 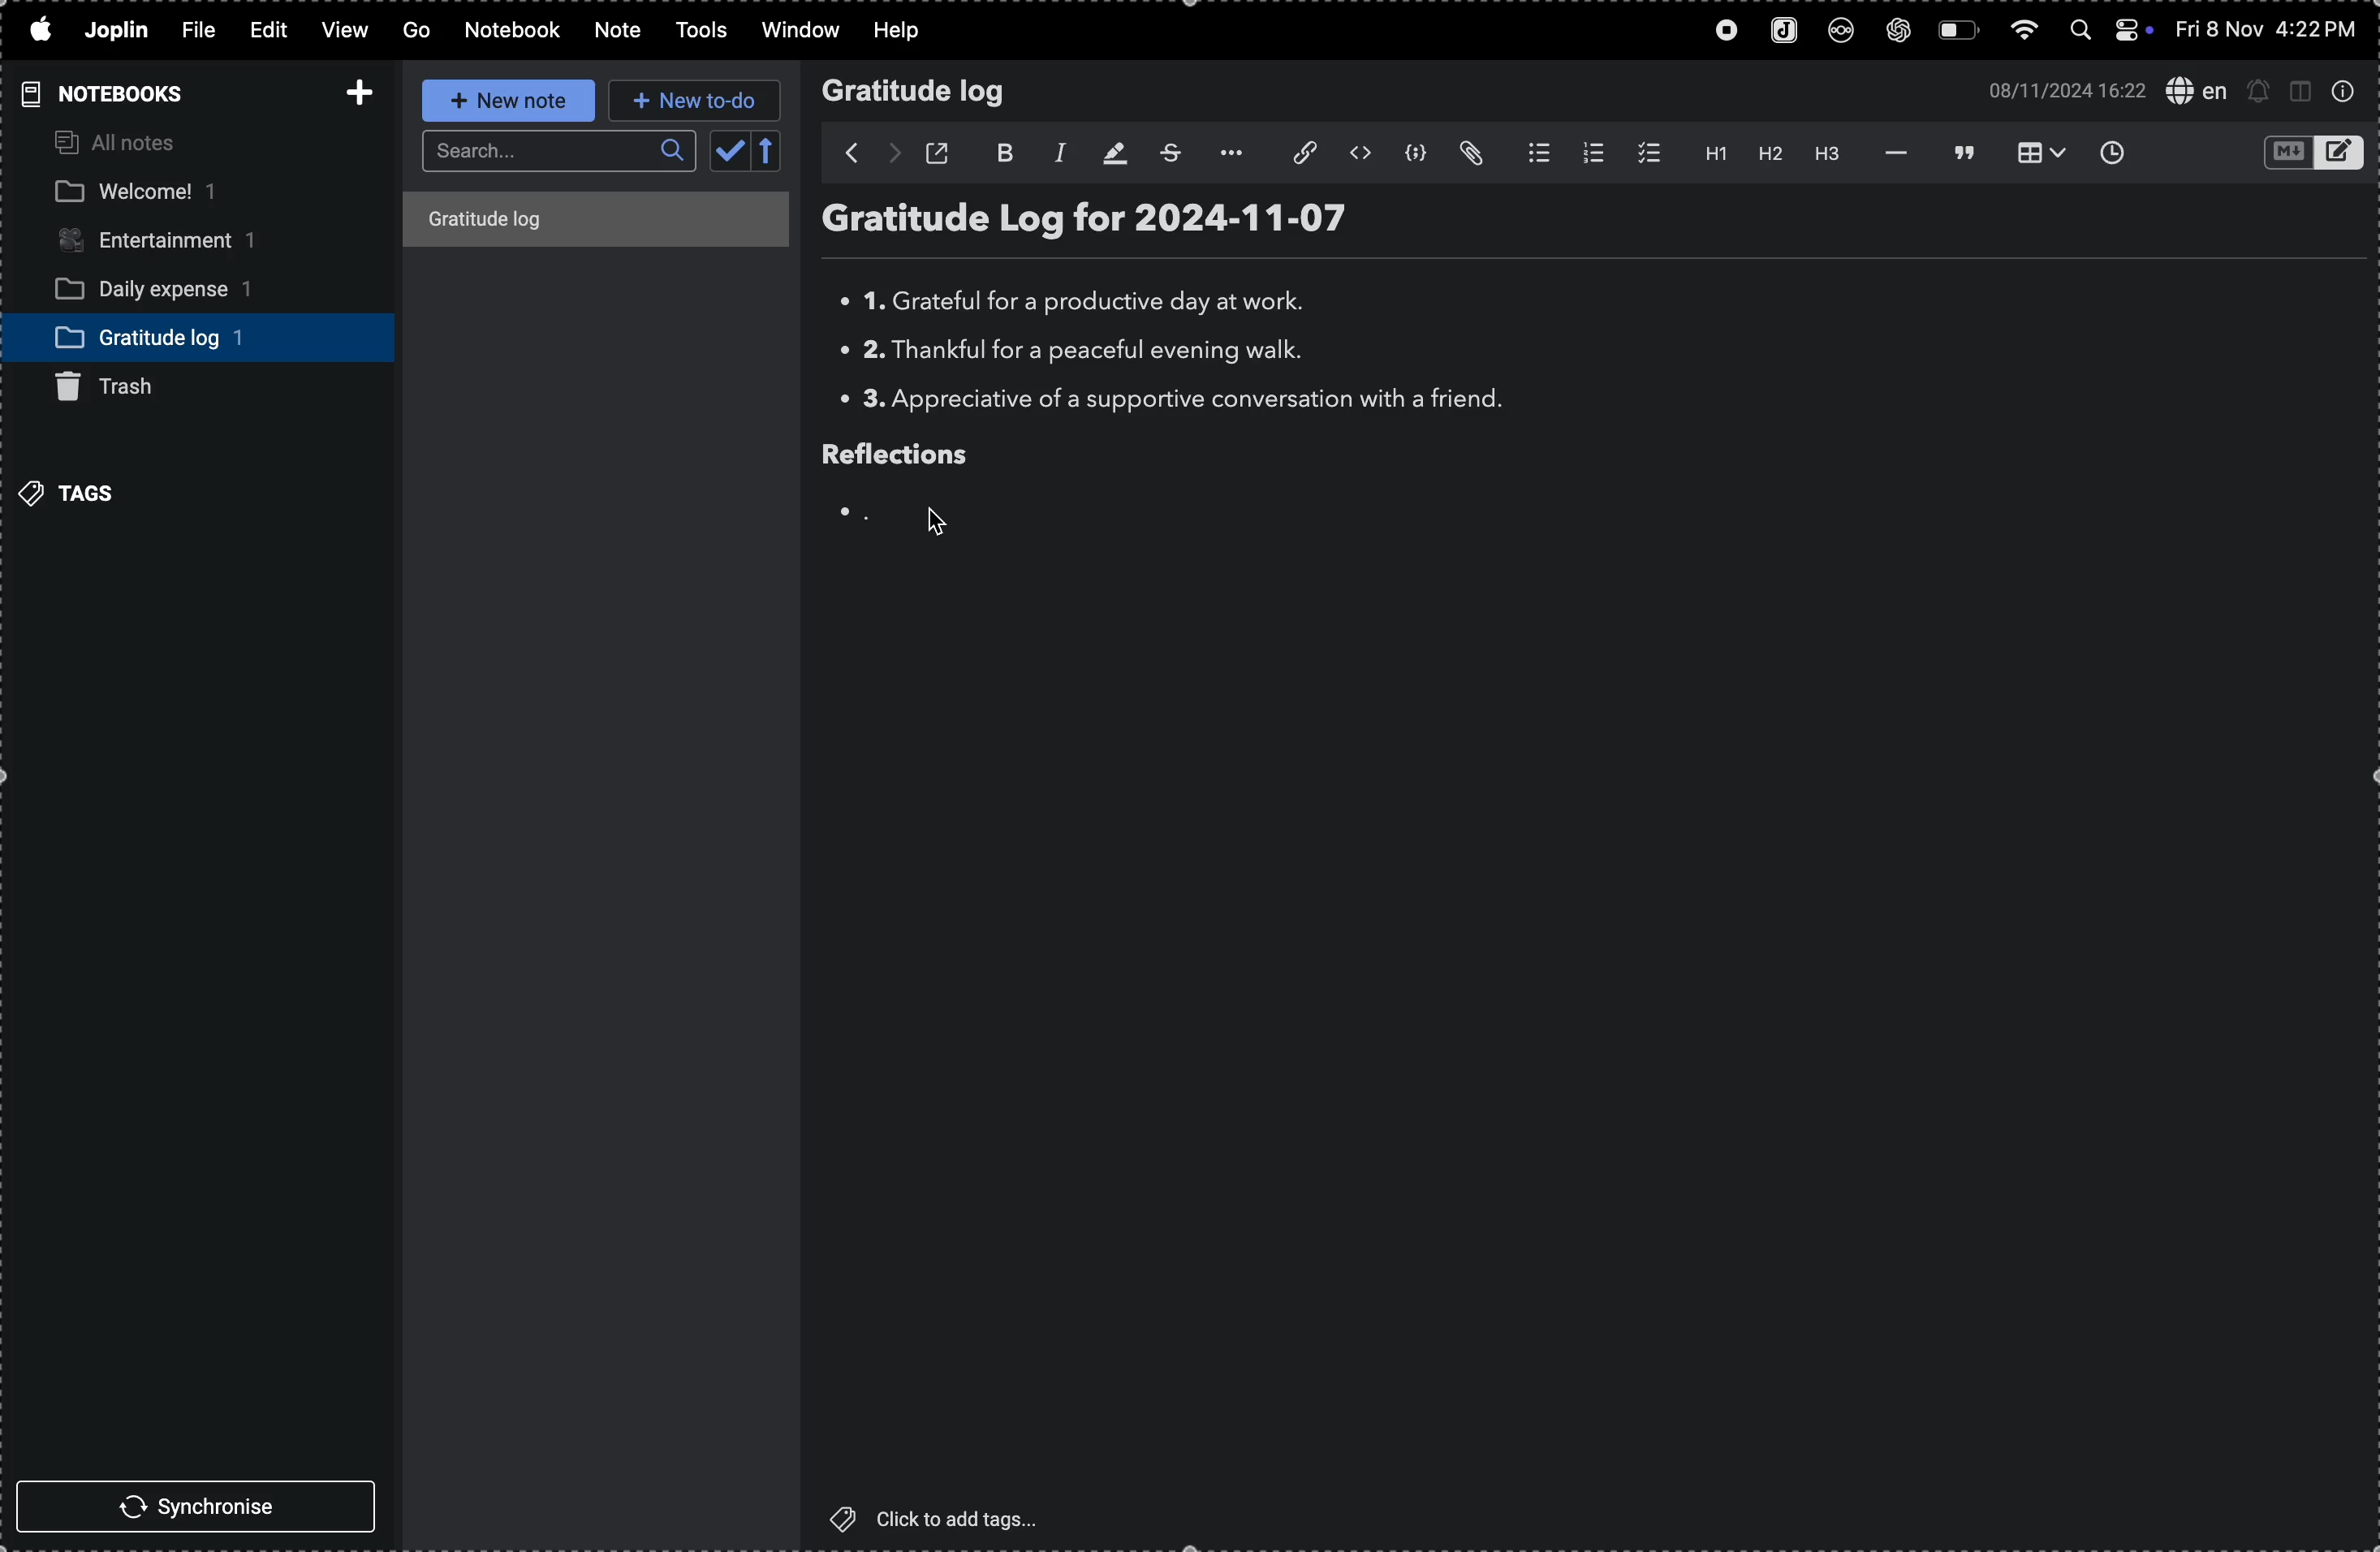 I want to click on greatful for work, so click(x=1088, y=304).